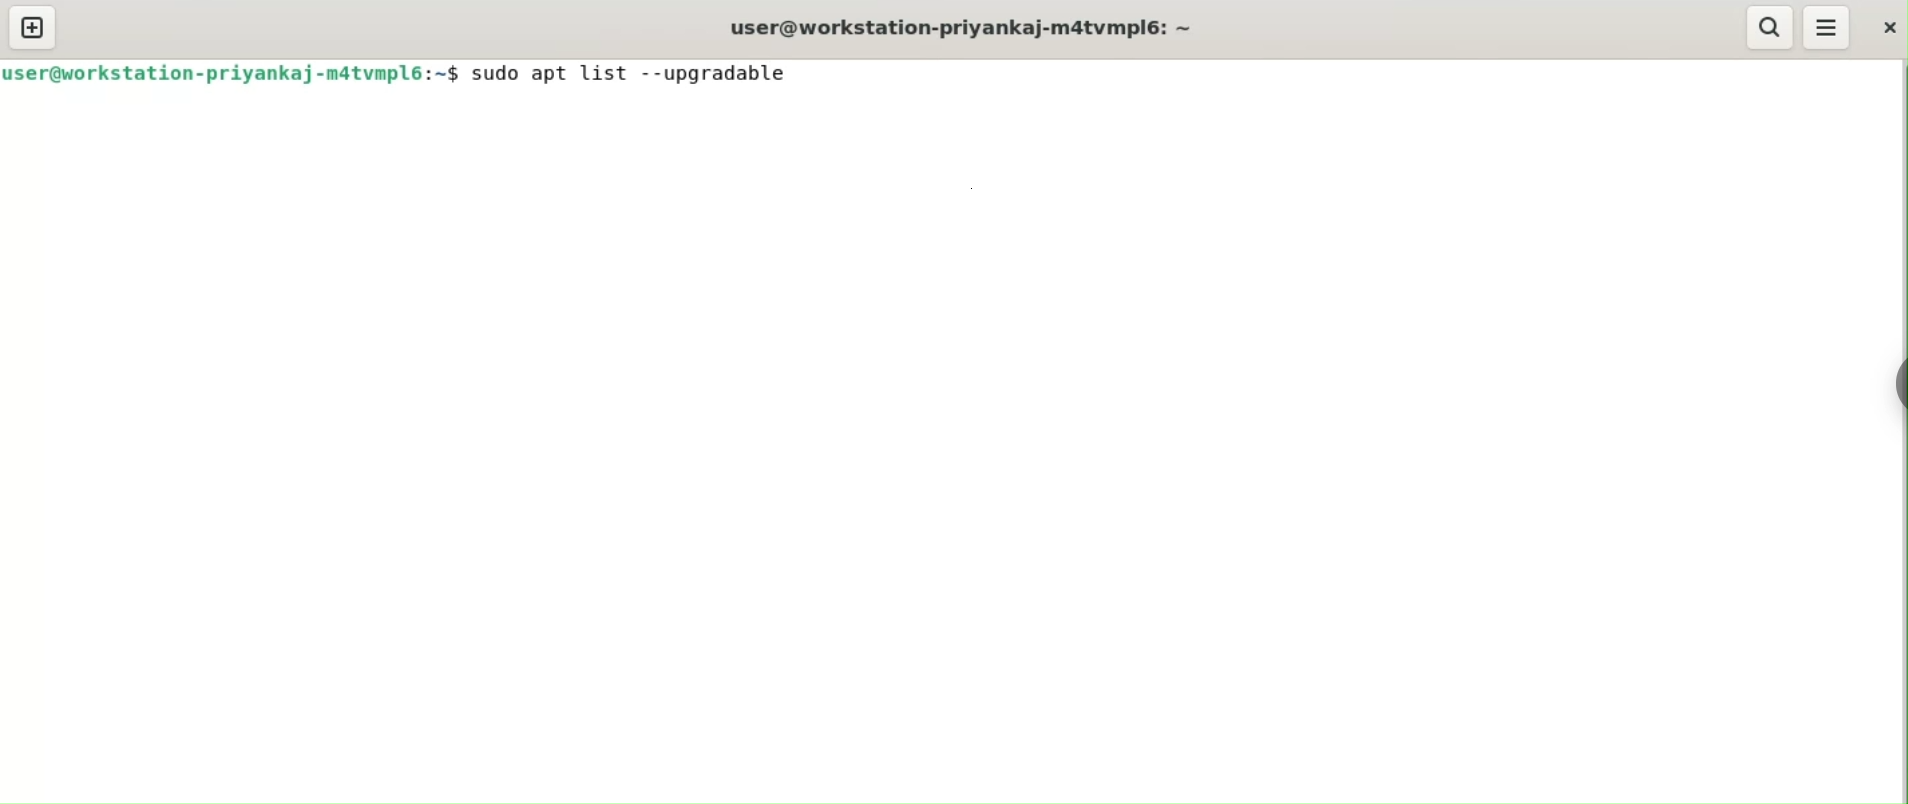 The image size is (1908, 804). Describe the element at coordinates (32, 27) in the screenshot. I see `new tab` at that location.